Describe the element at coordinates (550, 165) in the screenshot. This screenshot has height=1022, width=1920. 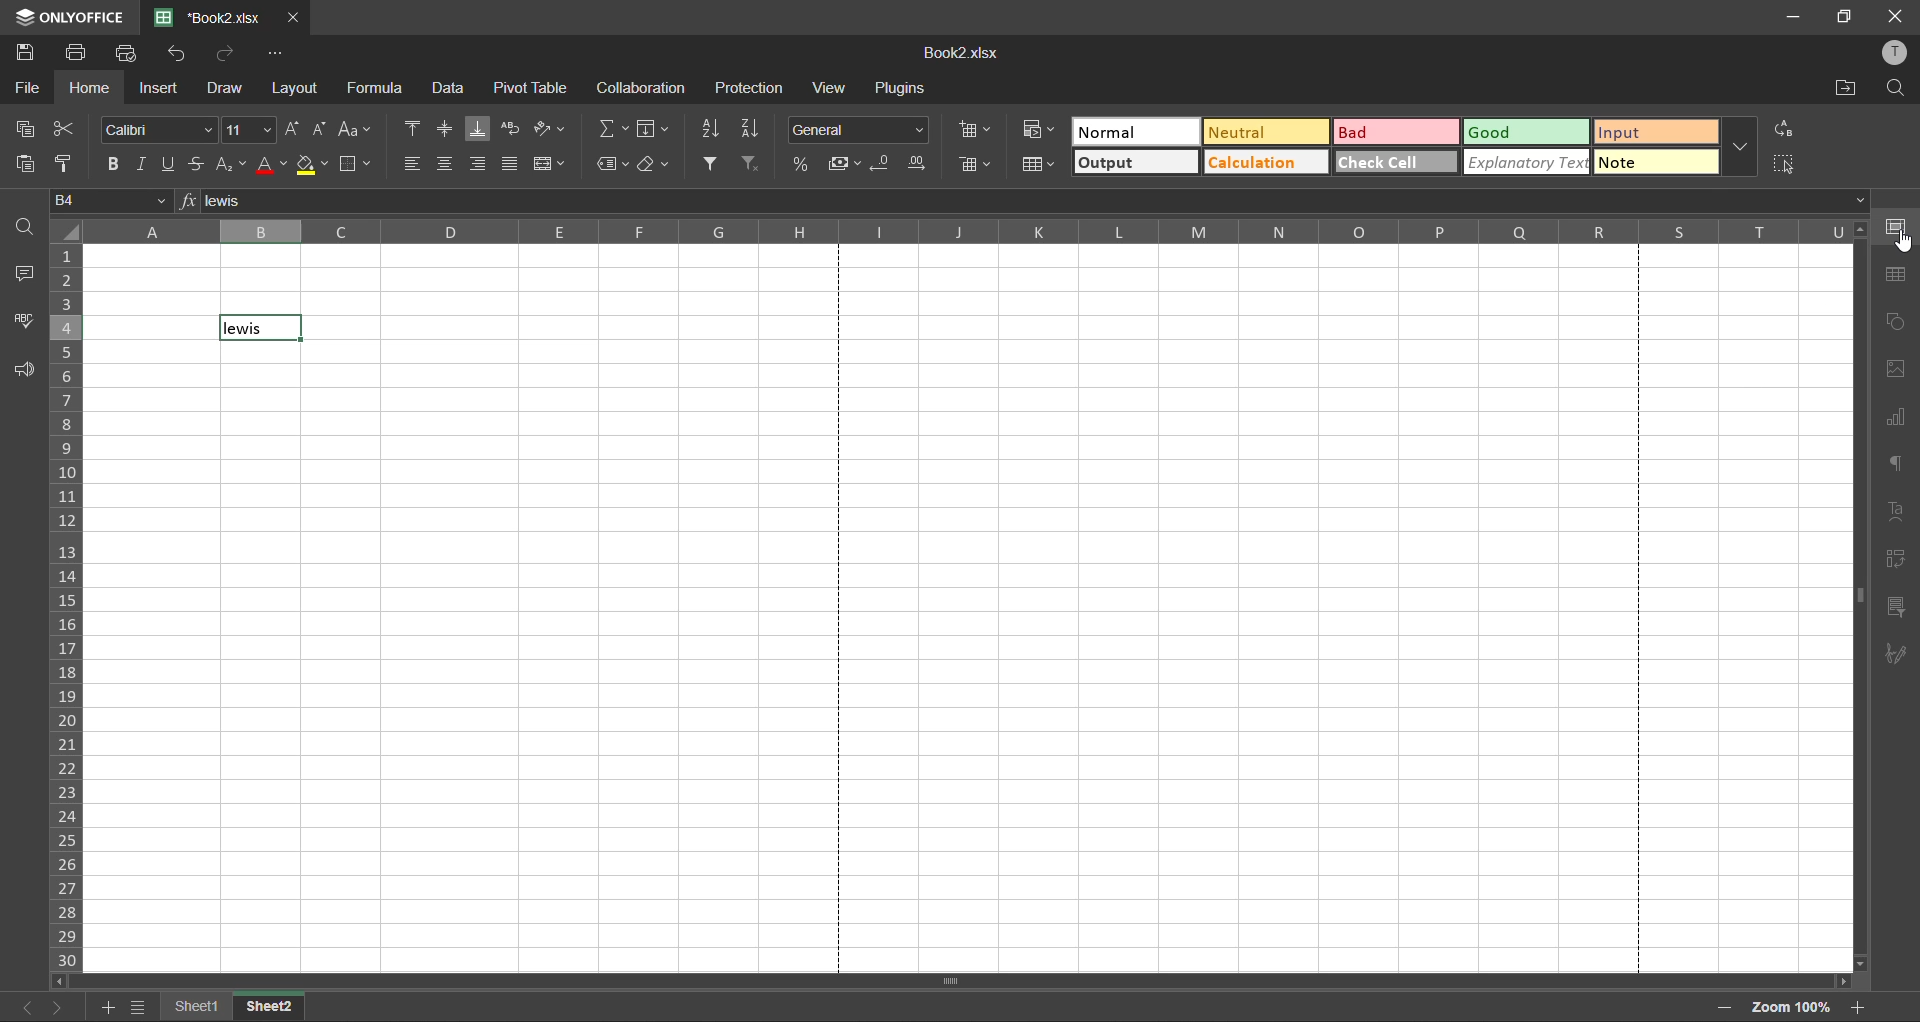
I see `merge and center` at that location.